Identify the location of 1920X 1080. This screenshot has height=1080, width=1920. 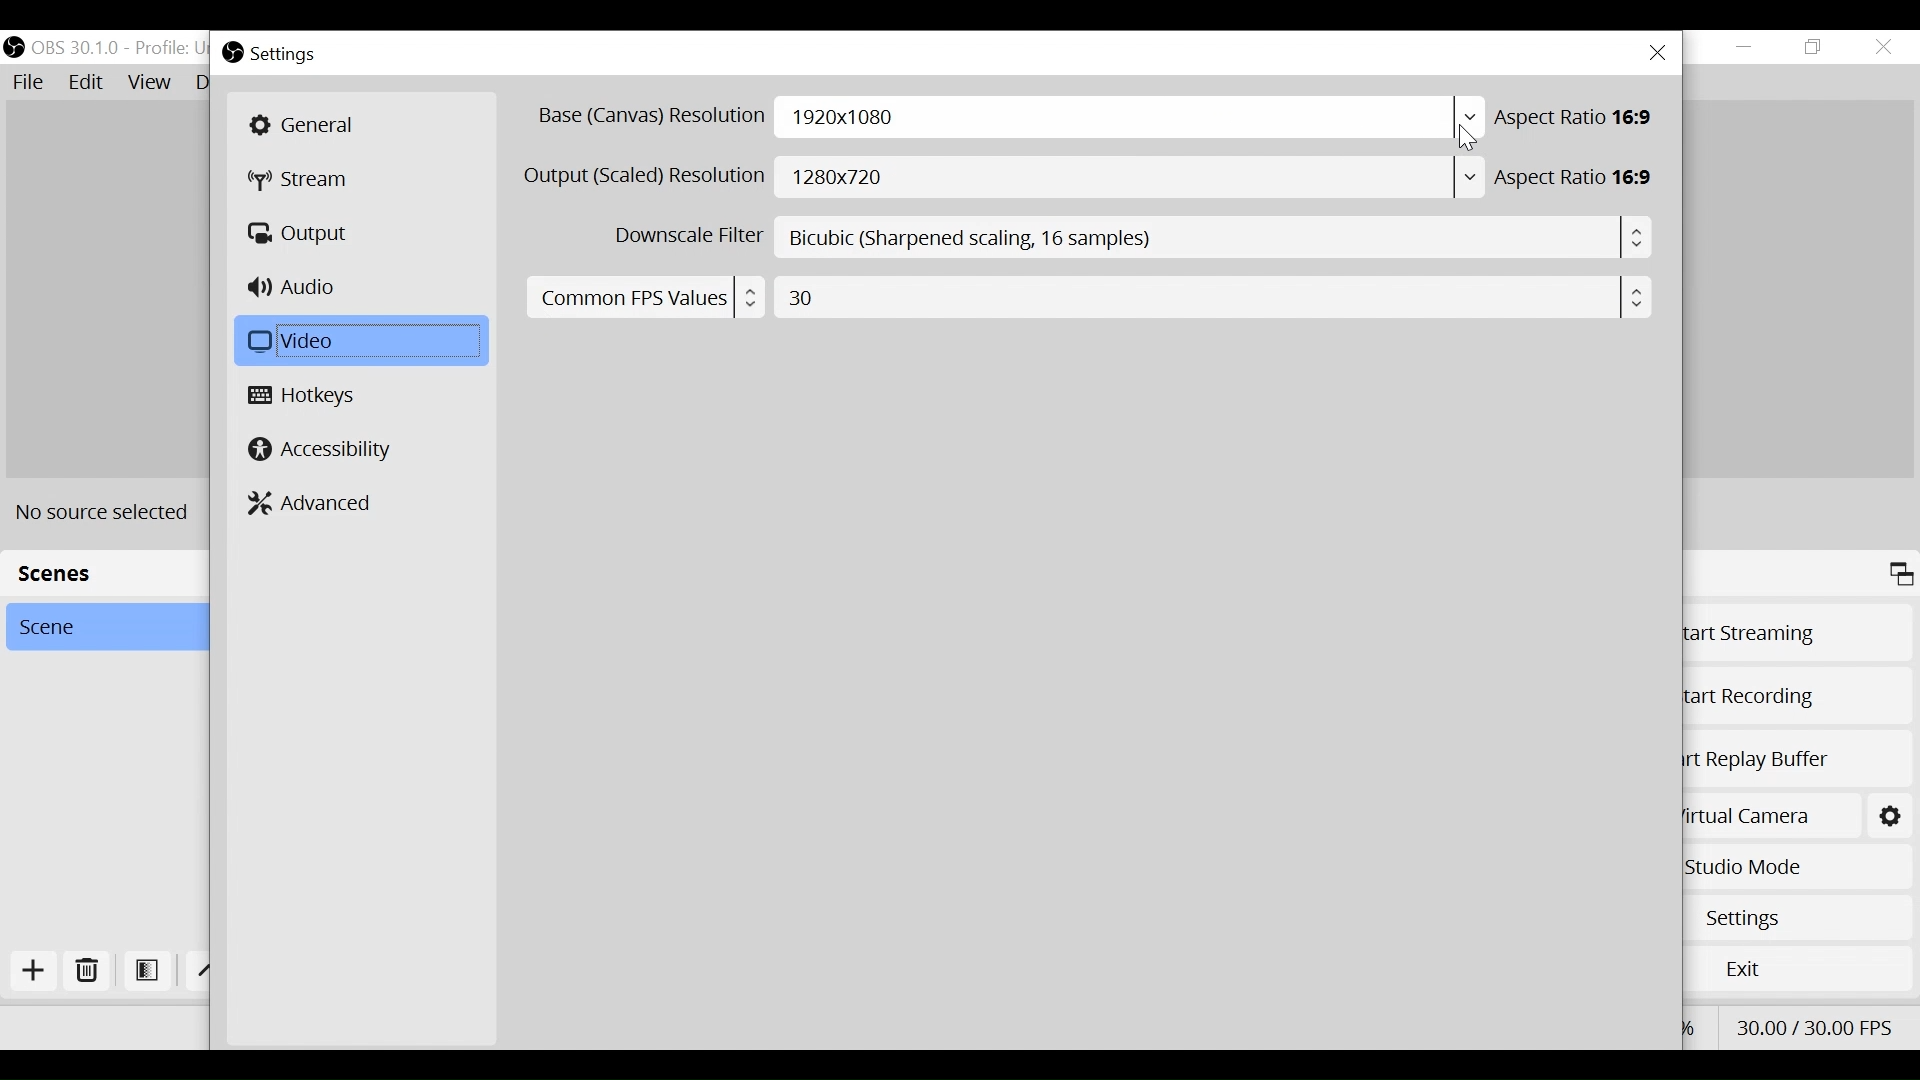
(1130, 118).